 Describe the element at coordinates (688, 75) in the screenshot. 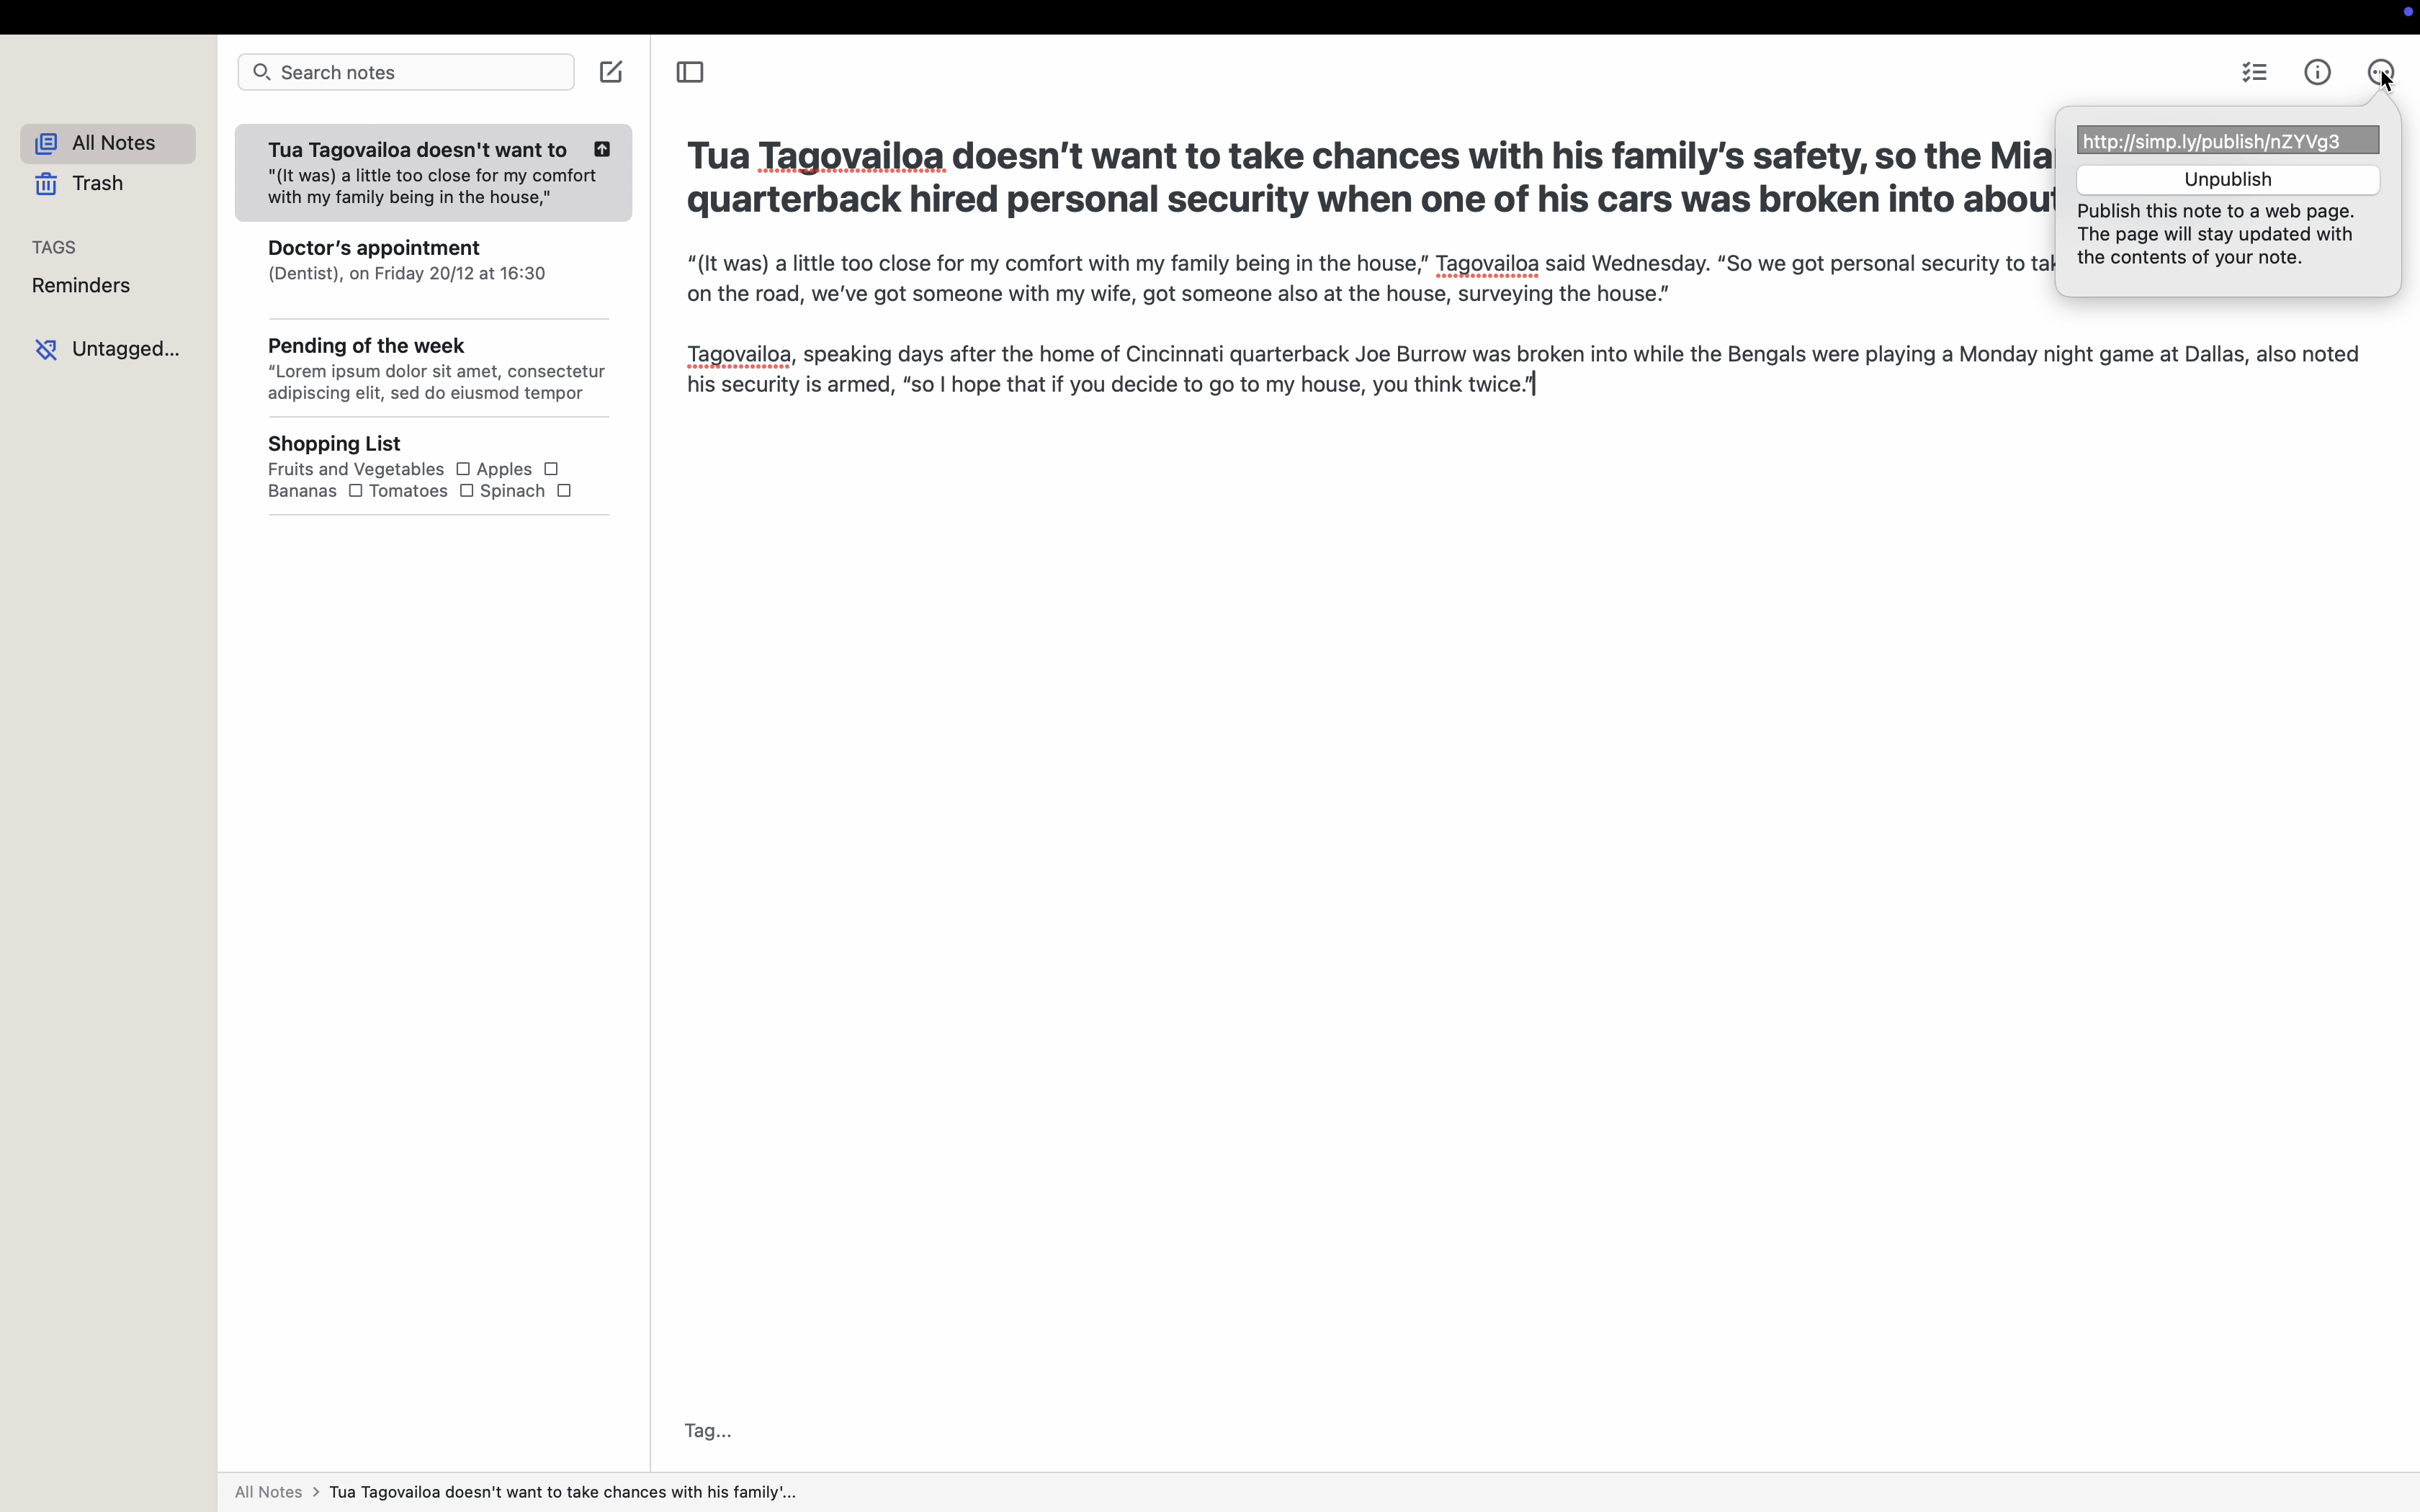

I see `toggle sidebar` at that location.